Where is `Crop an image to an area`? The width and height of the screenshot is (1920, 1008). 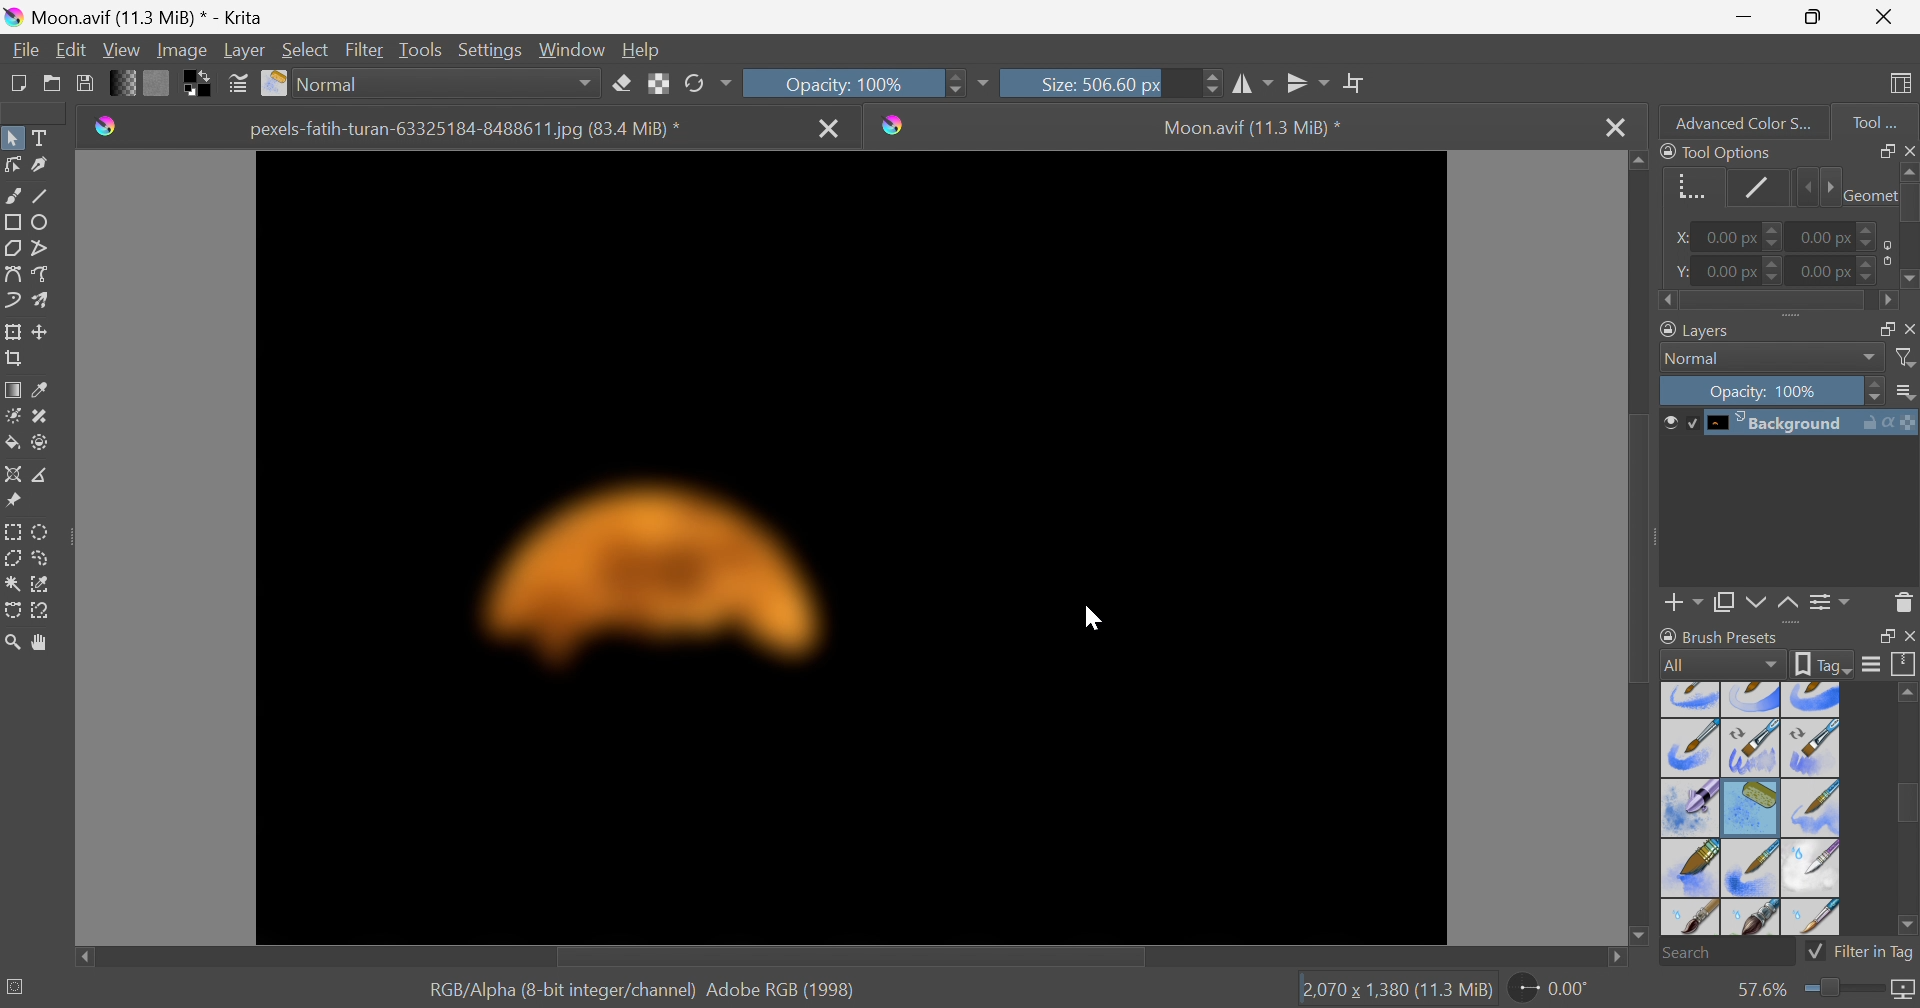
Crop an image to an area is located at coordinates (12, 356).